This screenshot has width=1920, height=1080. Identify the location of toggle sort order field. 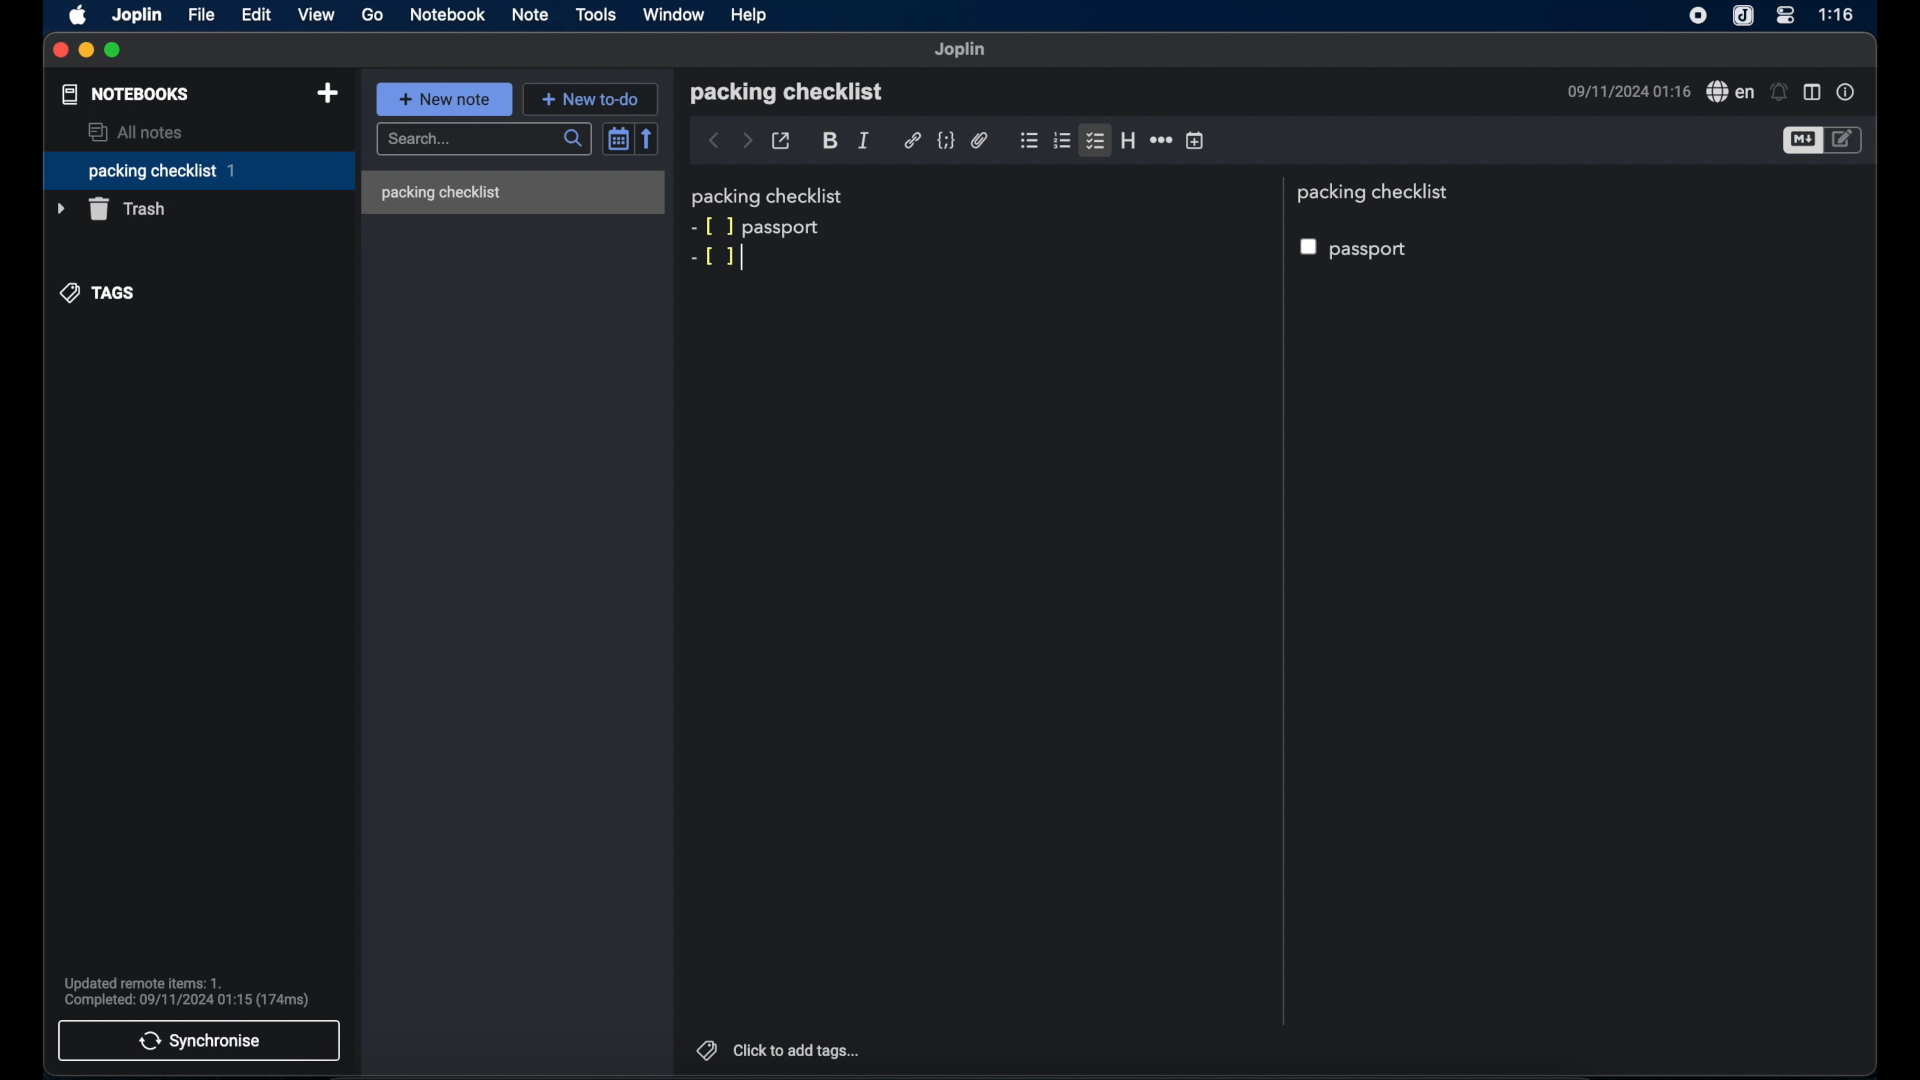
(617, 138).